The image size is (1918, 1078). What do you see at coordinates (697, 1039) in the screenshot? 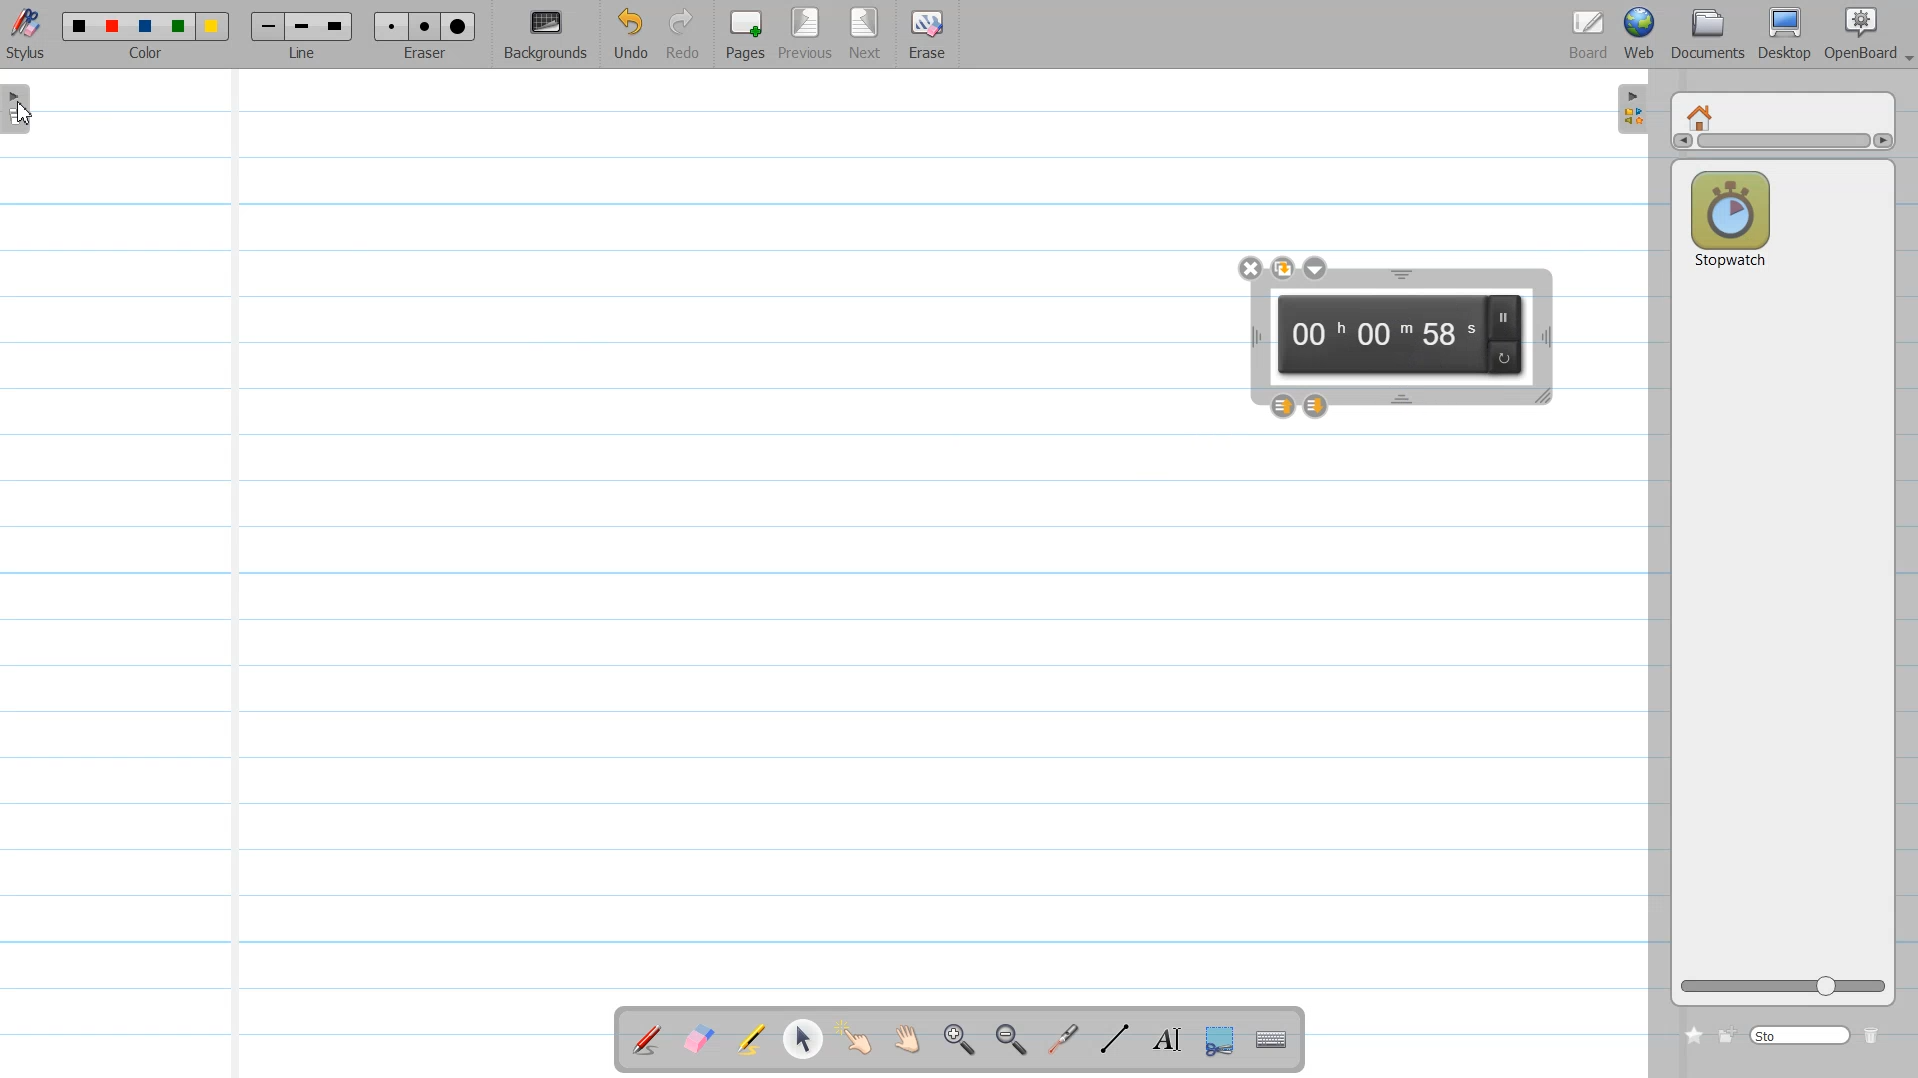
I see `Erase annotation` at bounding box center [697, 1039].